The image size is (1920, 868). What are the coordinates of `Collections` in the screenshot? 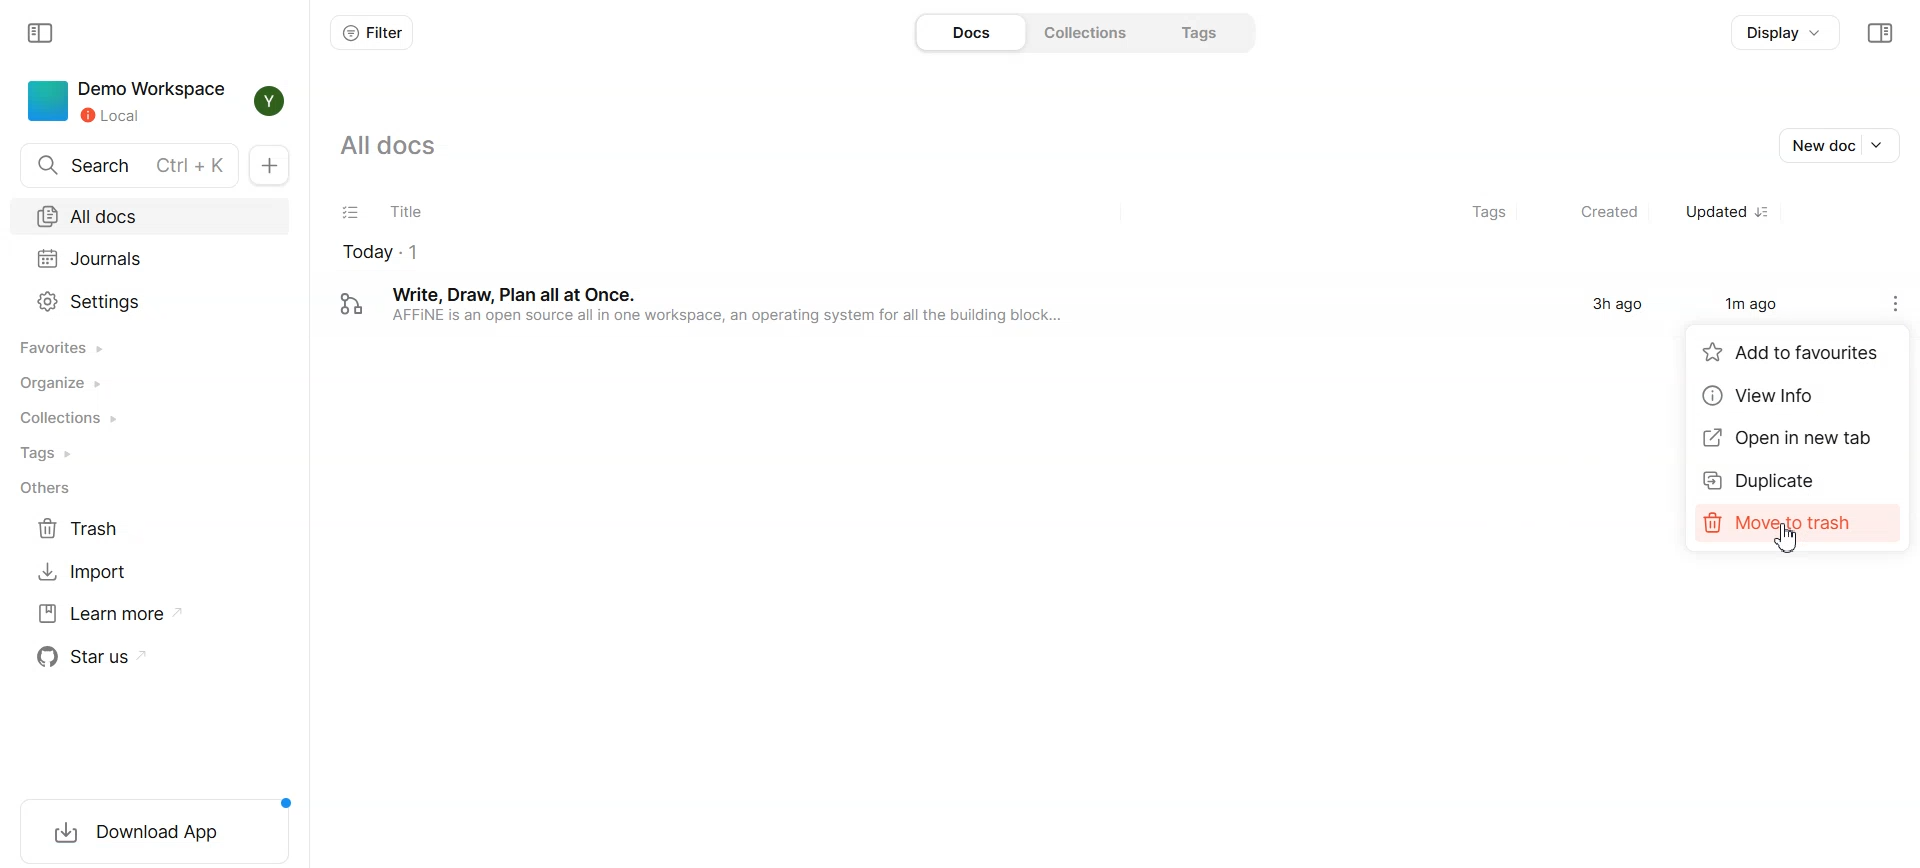 It's located at (1091, 32).